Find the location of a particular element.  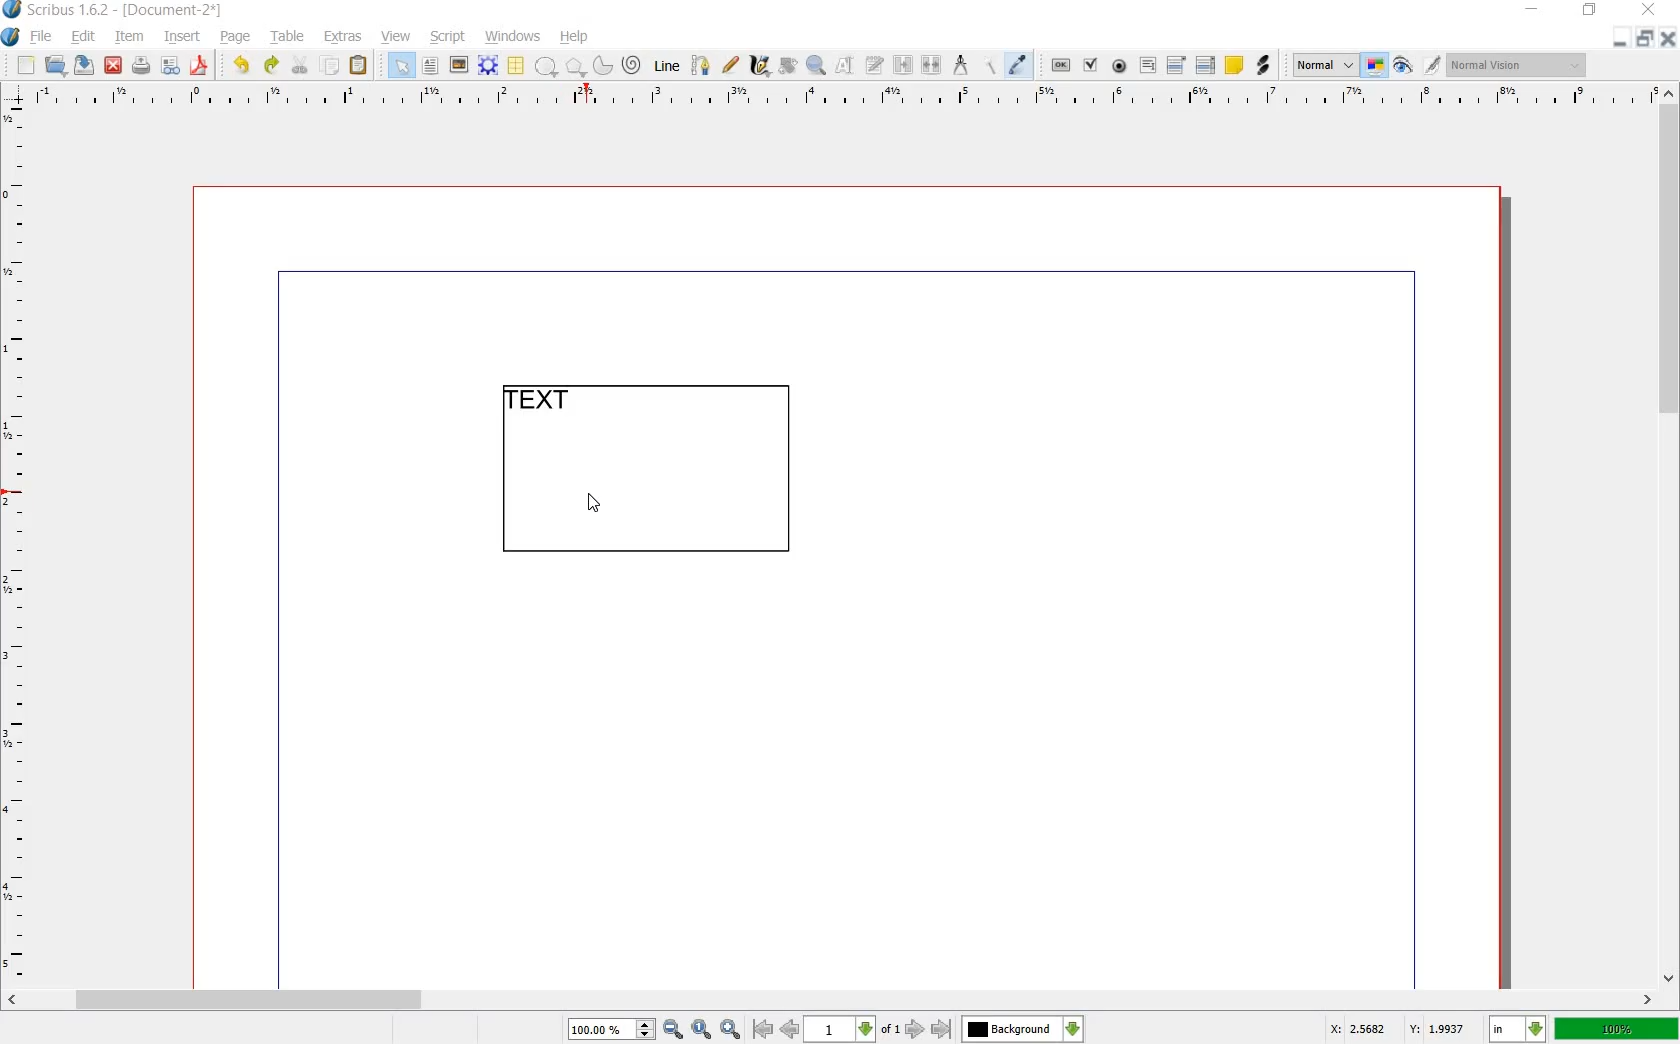

item is located at coordinates (128, 39).